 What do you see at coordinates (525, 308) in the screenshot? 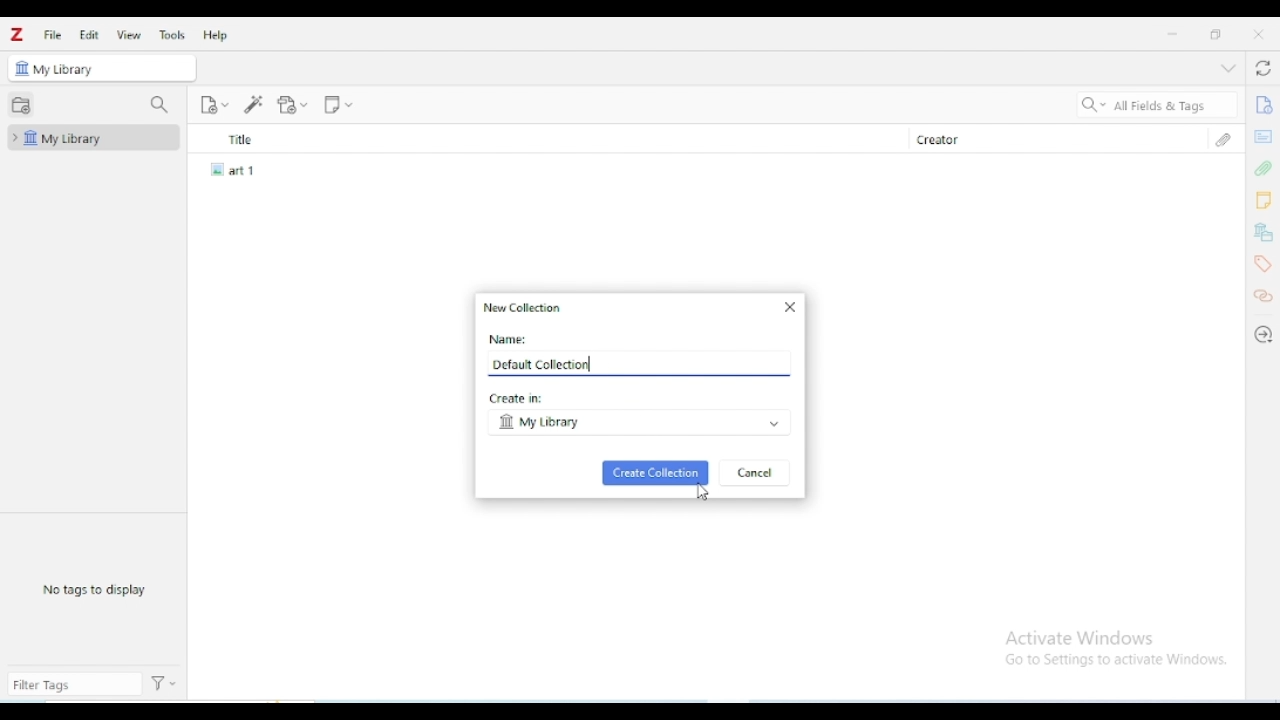
I see `new collection` at bounding box center [525, 308].